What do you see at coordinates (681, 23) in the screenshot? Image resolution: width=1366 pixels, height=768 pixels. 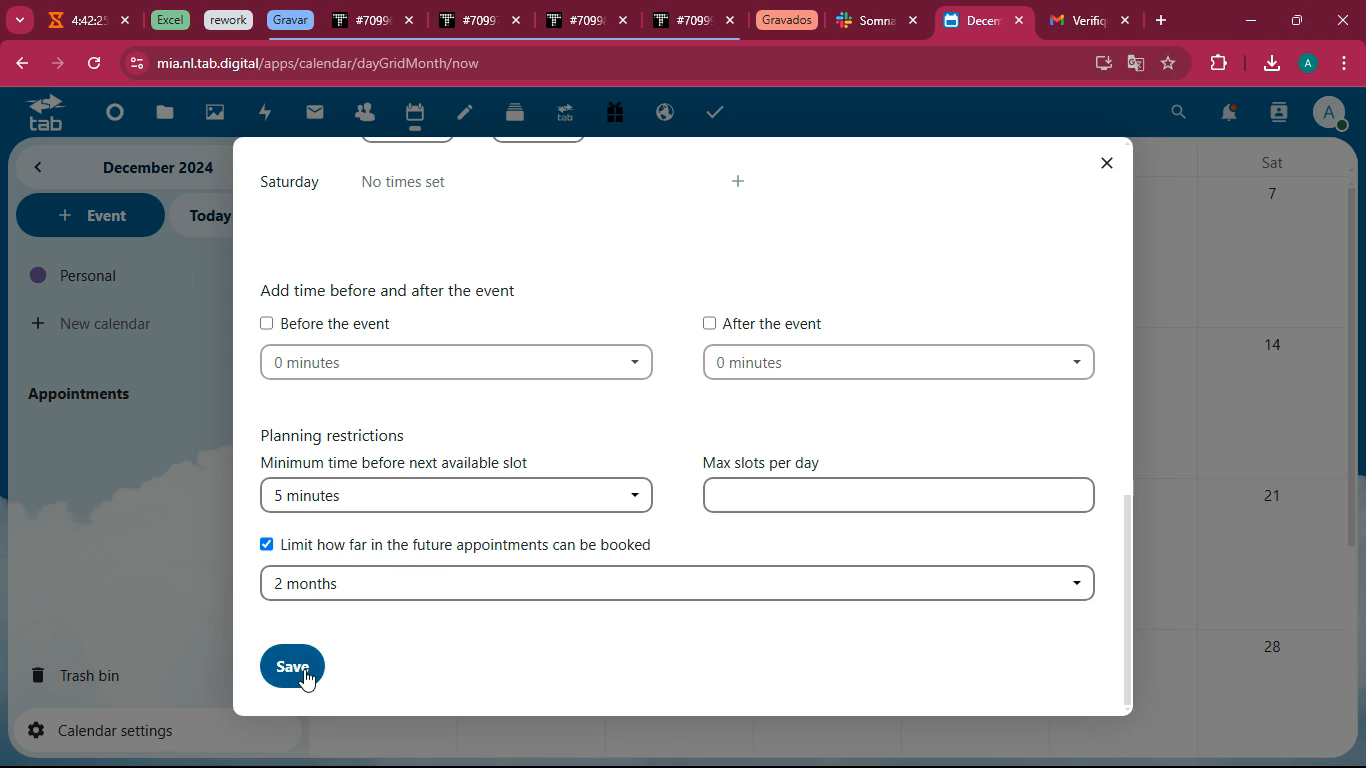 I see `tab` at bounding box center [681, 23].